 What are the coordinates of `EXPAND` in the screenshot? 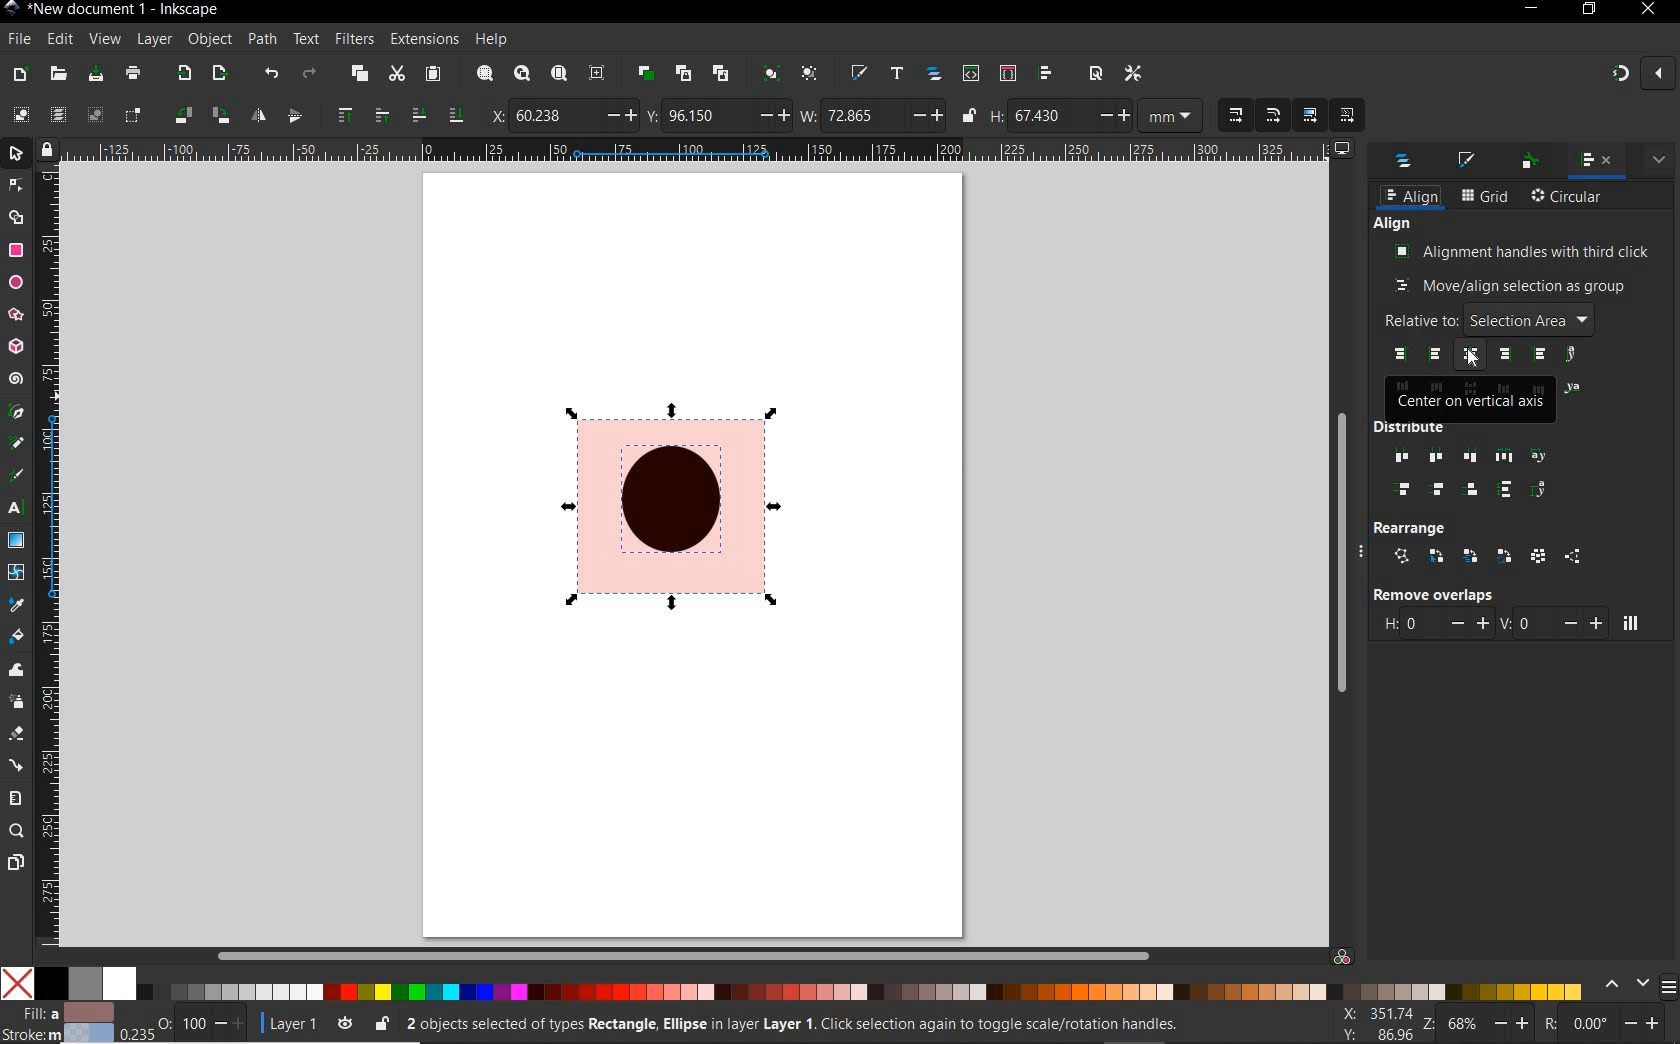 It's located at (1659, 158).